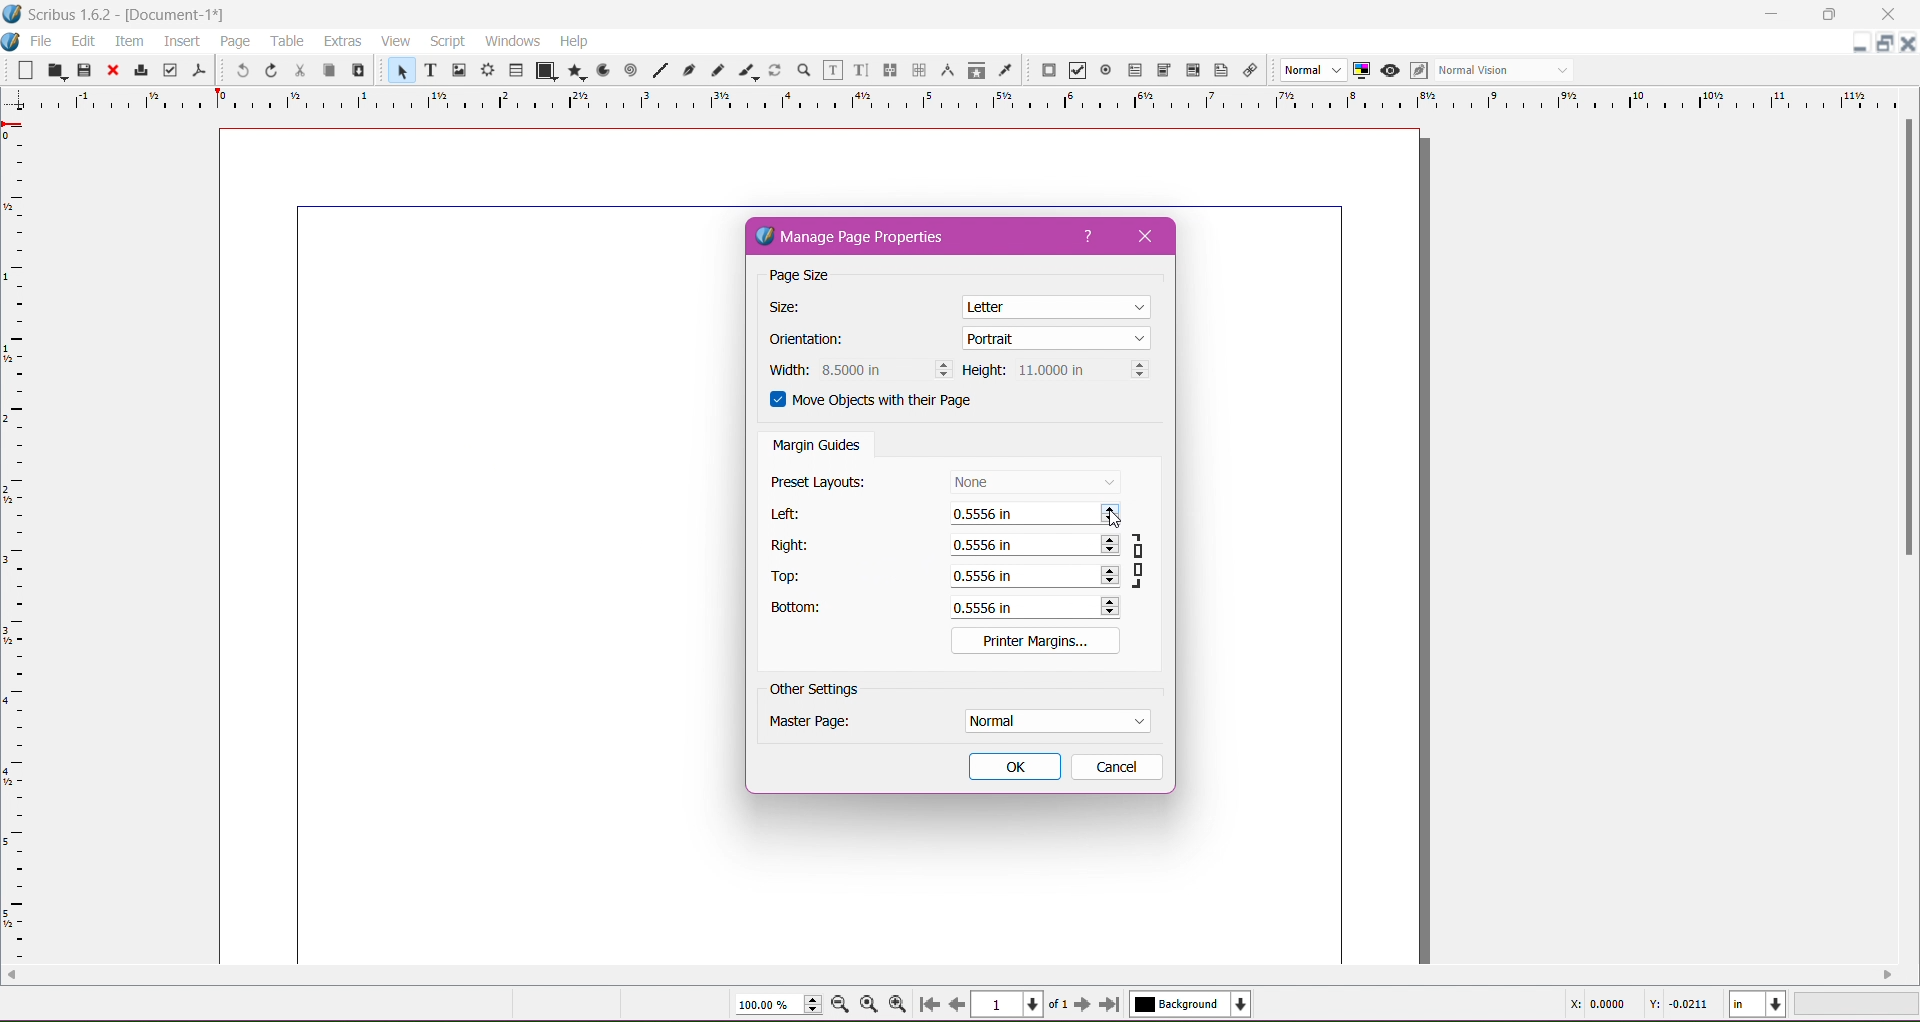 The width and height of the screenshot is (1920, 1022). What do you see at coordinates (869, 1003) in the screenshot?
I see `Zoom to 100%` at bounding box center [869, 1003].